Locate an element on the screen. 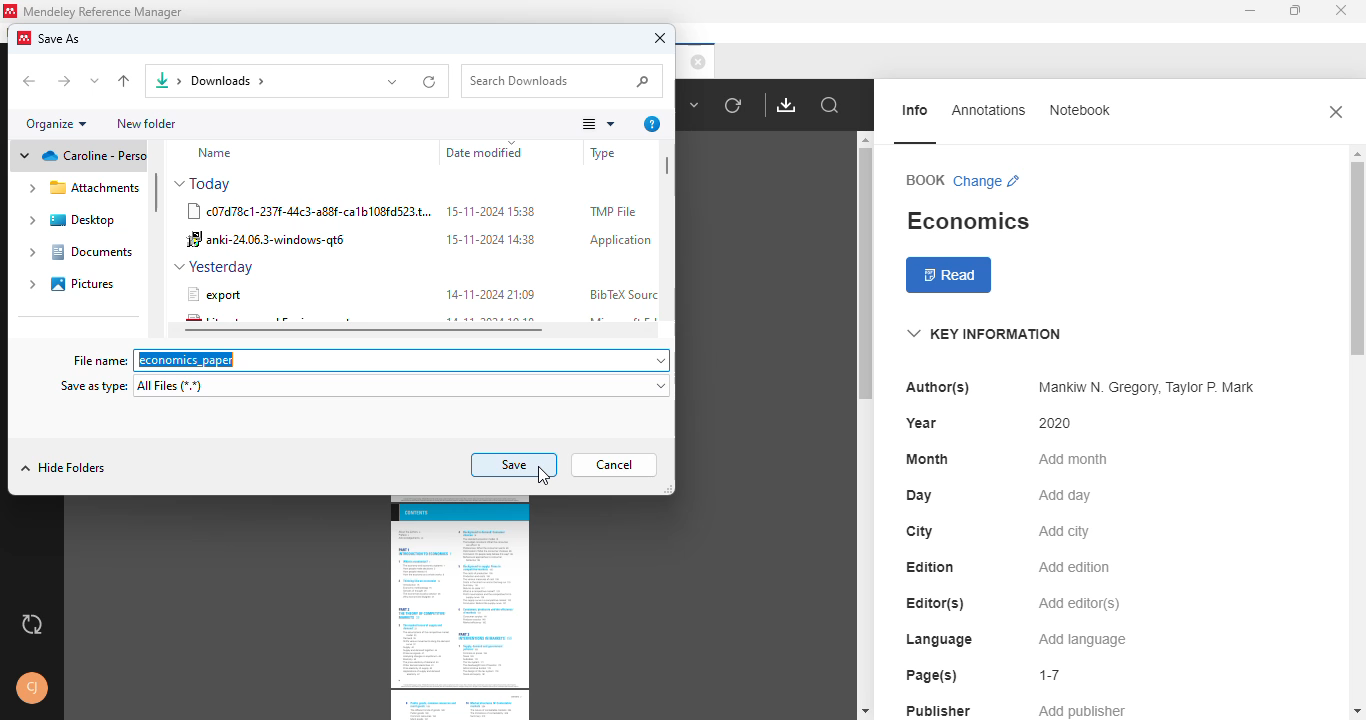  recent locations is located at coordinates (95, 82).